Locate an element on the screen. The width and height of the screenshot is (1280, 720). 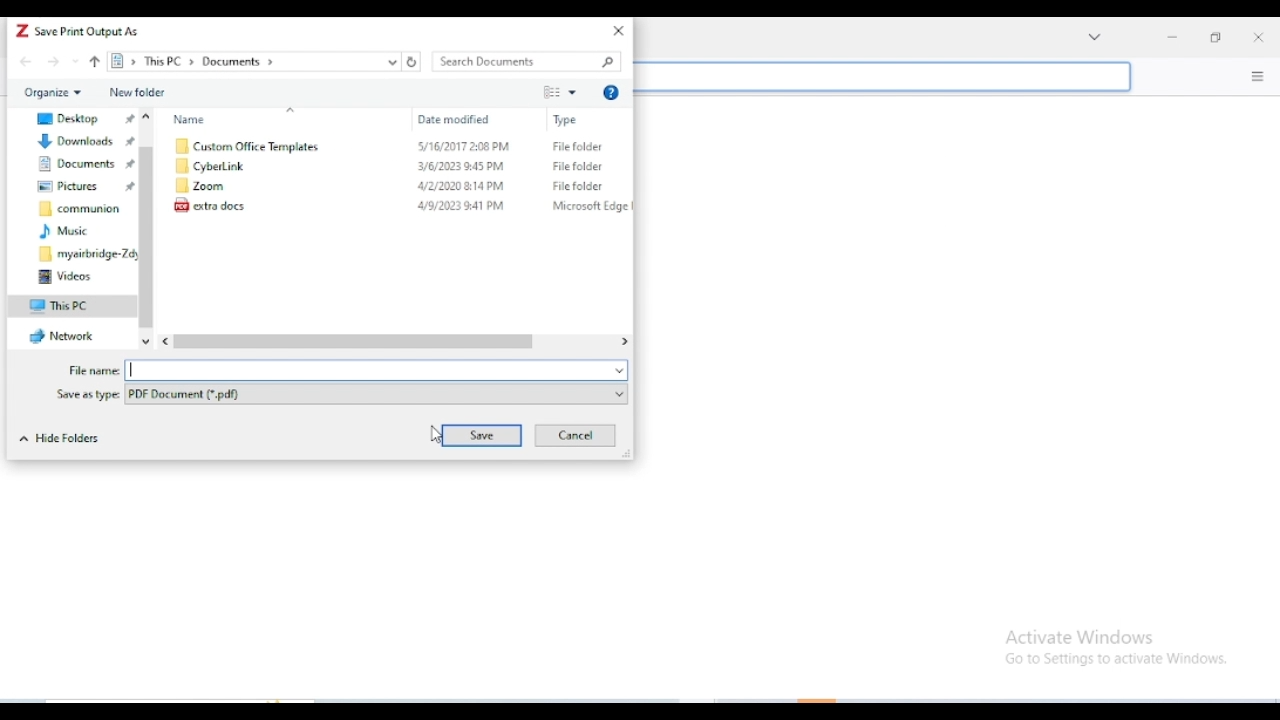
recent locations is located at coordinates (76, 61).